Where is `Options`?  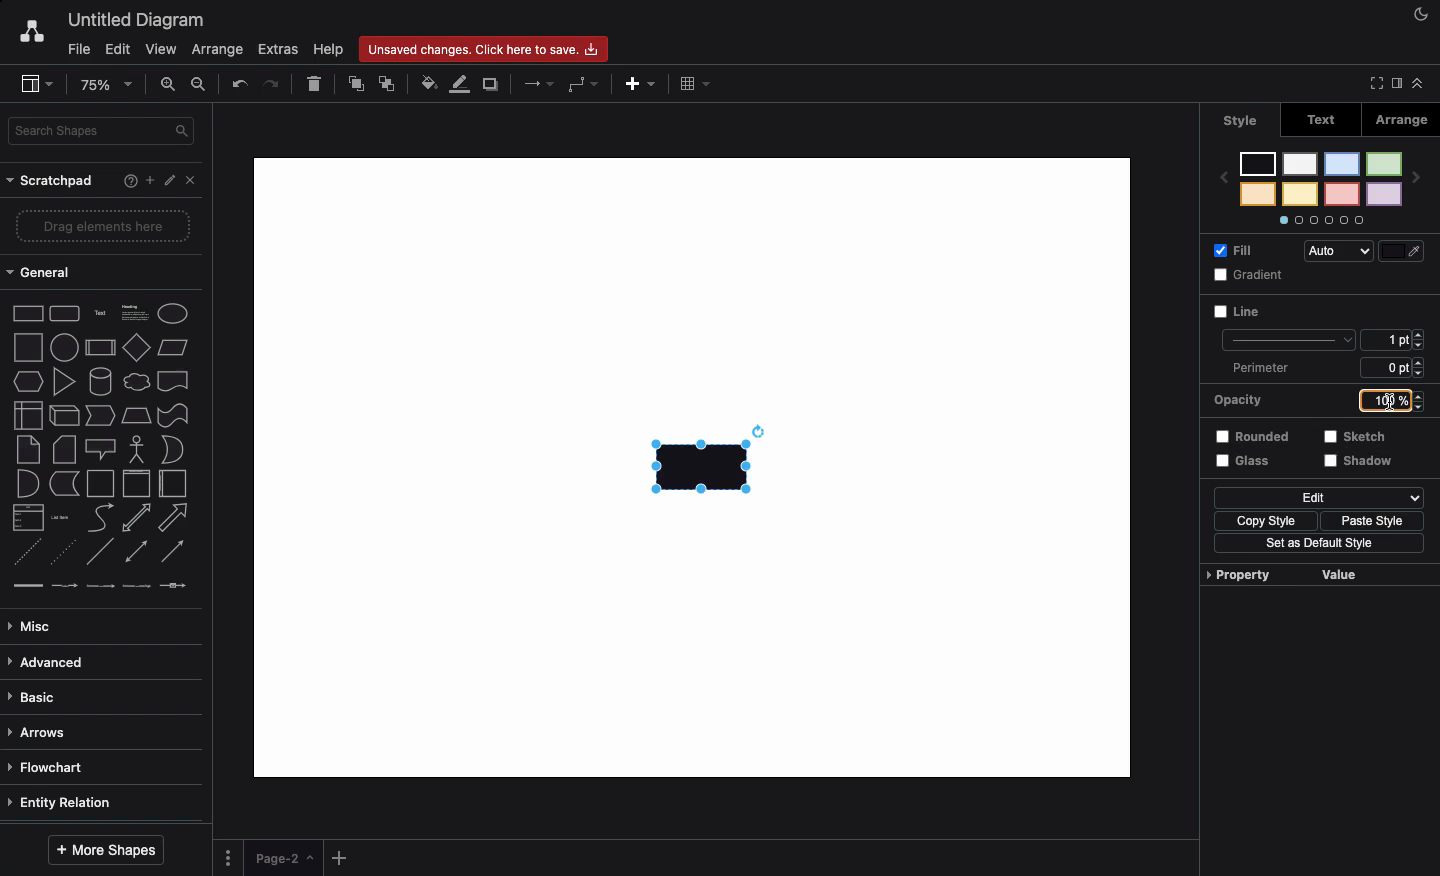
Options is located at coordinates (1321, 220).